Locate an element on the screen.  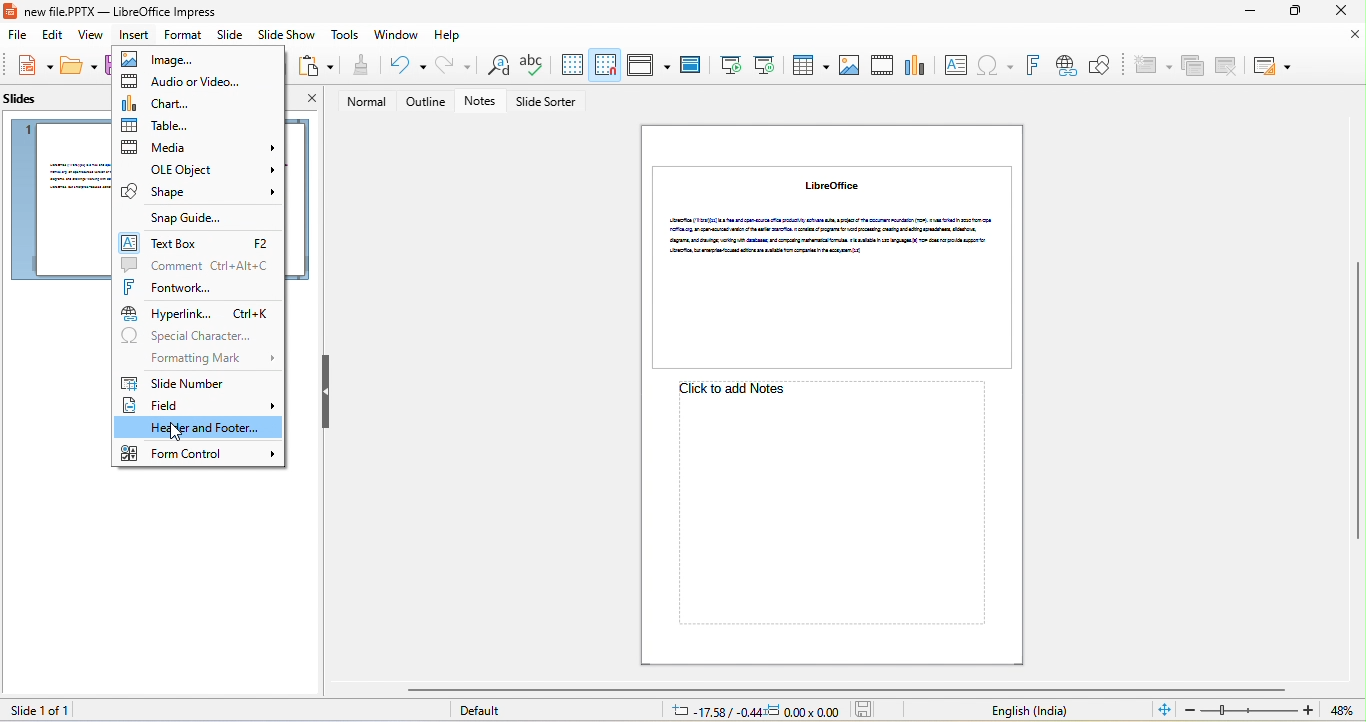
table is located at coordinates (808, 64).